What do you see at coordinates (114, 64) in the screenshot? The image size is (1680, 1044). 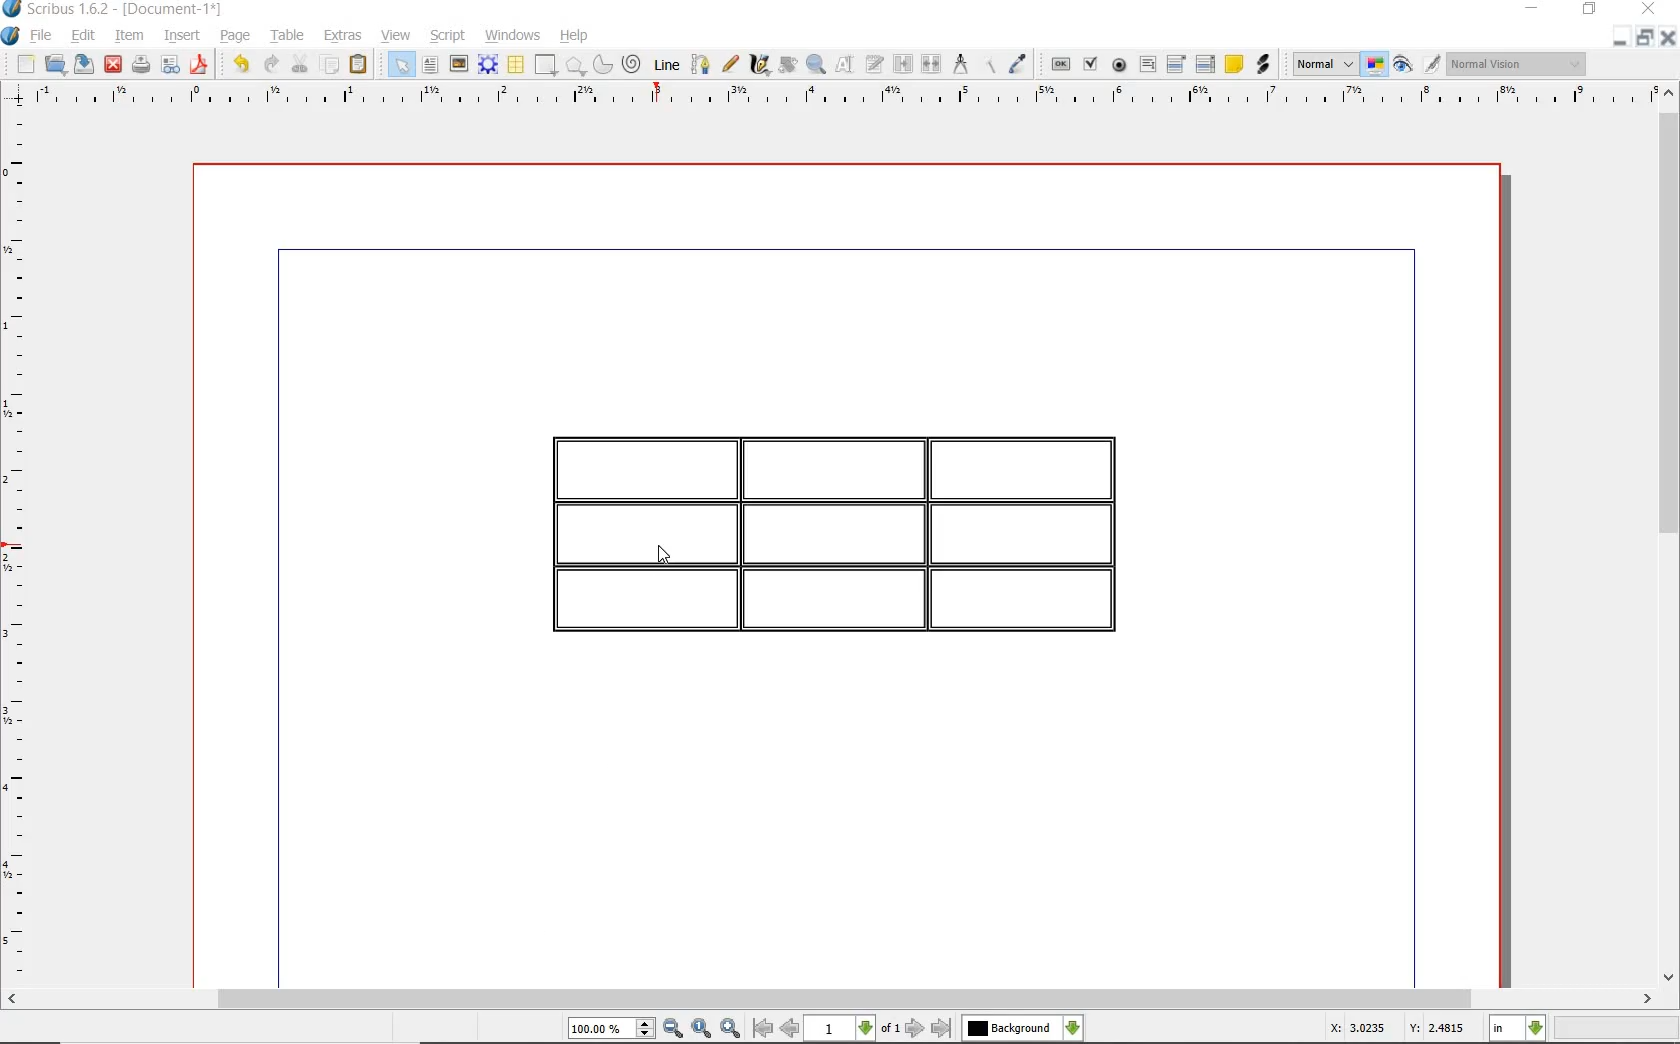 I see `close` at bounding box center [114, 64].